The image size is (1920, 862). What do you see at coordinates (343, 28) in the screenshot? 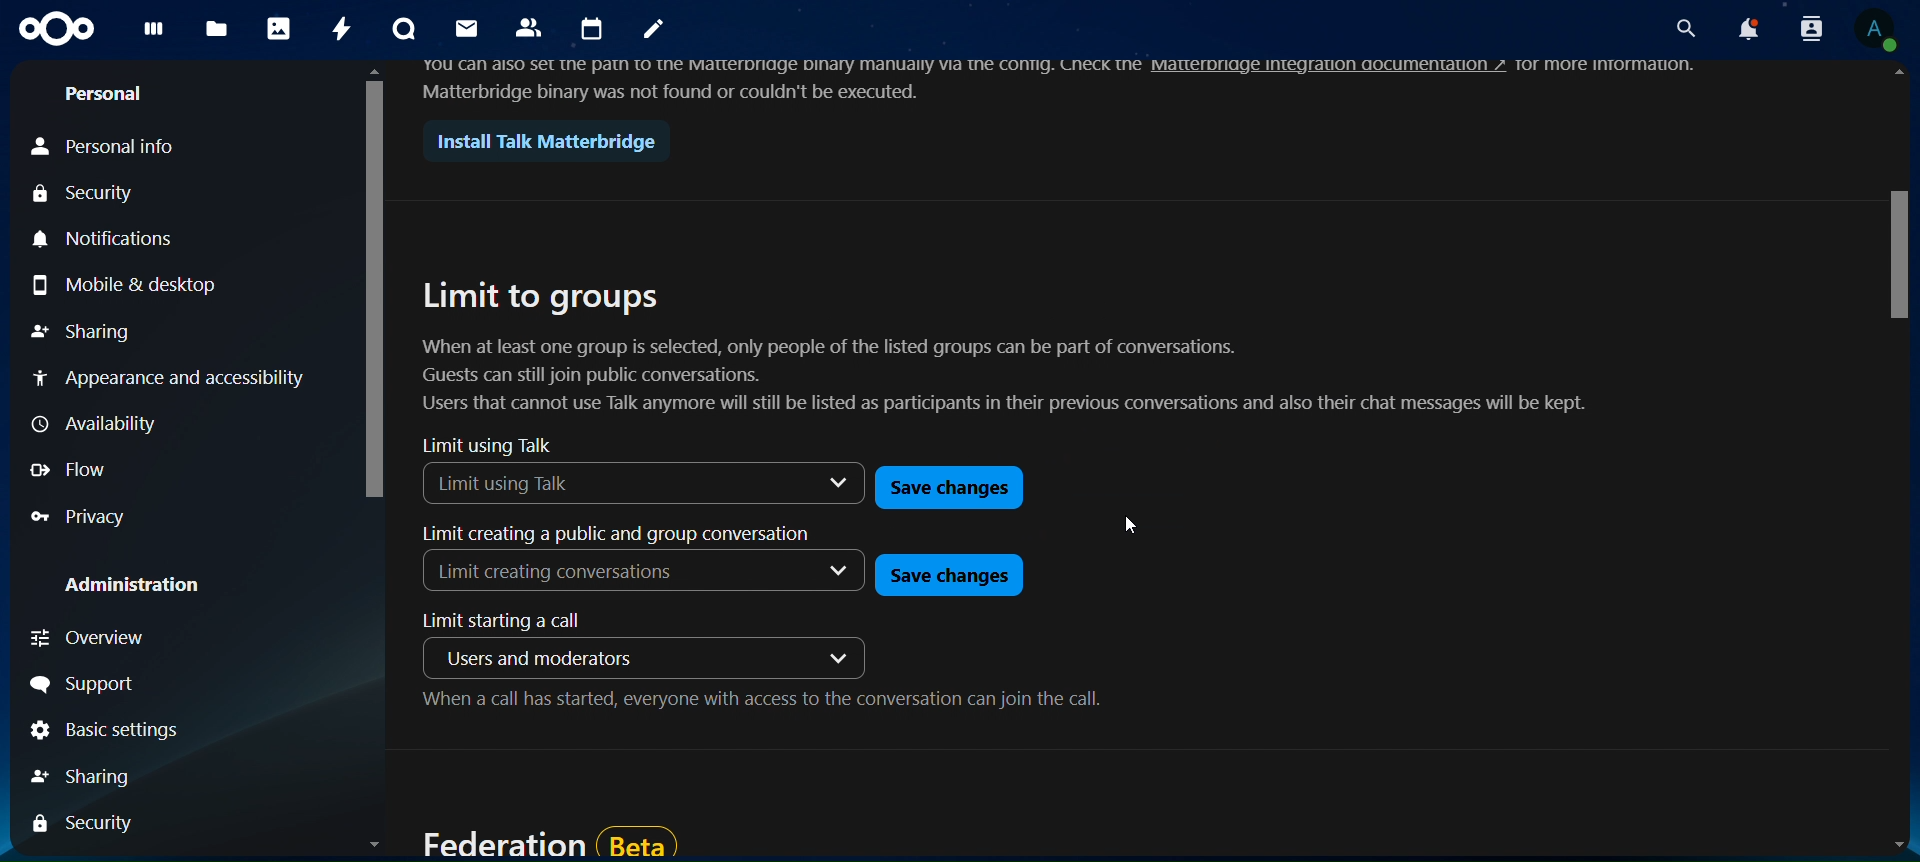
I see `activity` at bounding box center [343, 28].